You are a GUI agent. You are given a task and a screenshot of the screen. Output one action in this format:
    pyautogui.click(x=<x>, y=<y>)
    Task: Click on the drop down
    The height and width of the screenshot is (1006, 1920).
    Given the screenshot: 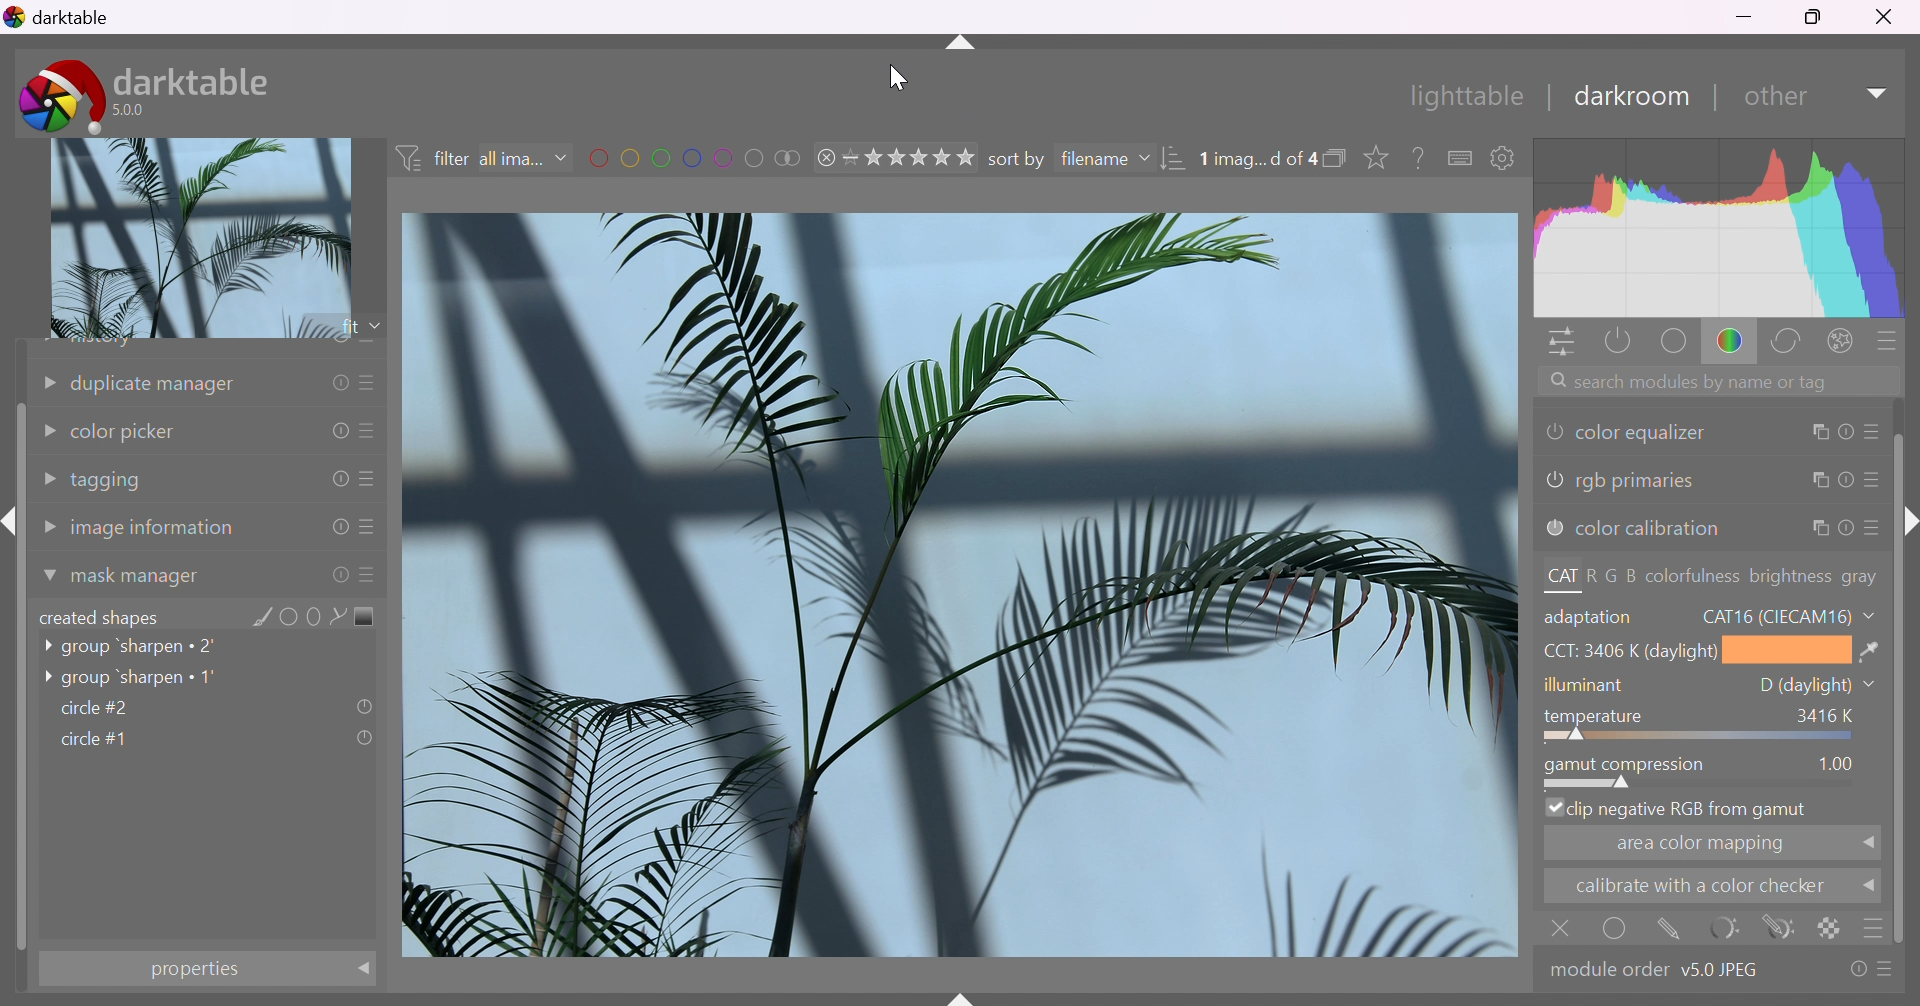 What is the action you would take?
    pyautogui.click(x=372, y=327)
    